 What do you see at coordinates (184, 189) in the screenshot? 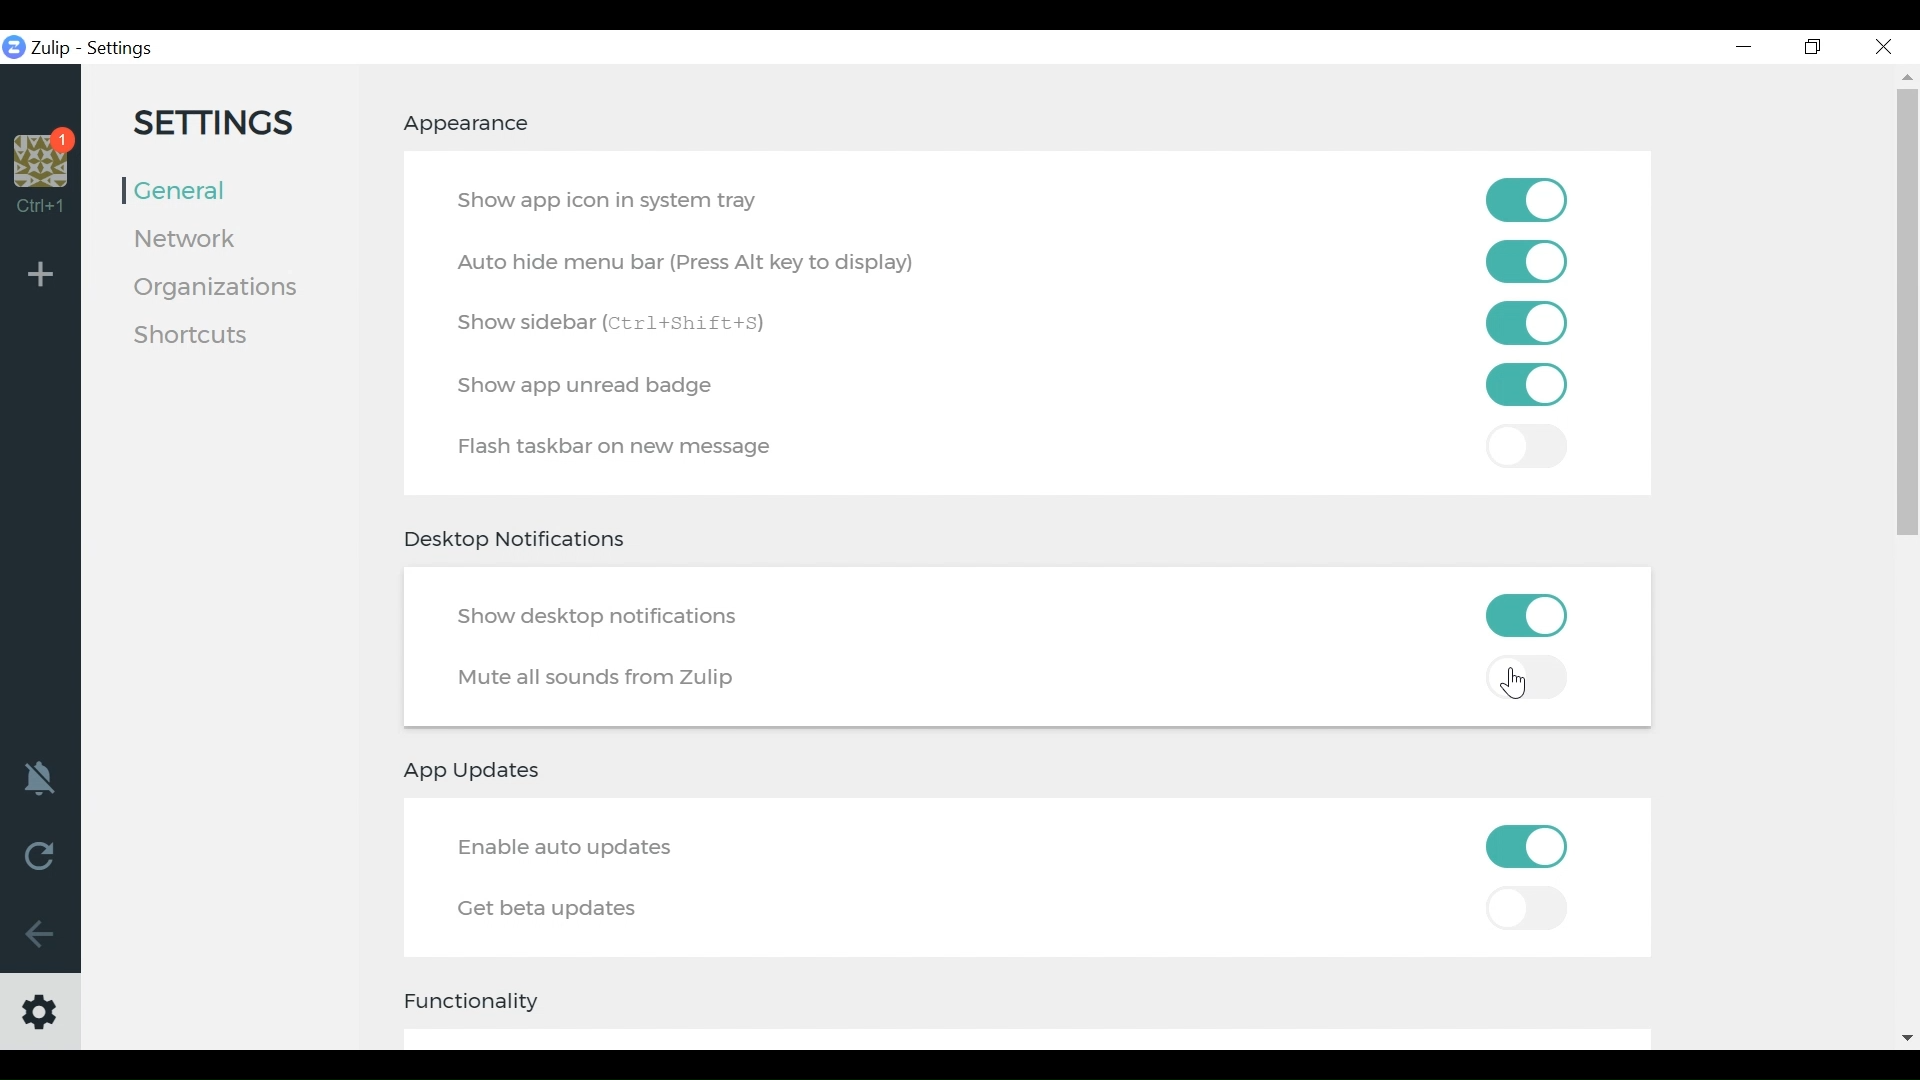
I see `General` at bounding box center [184, 189].